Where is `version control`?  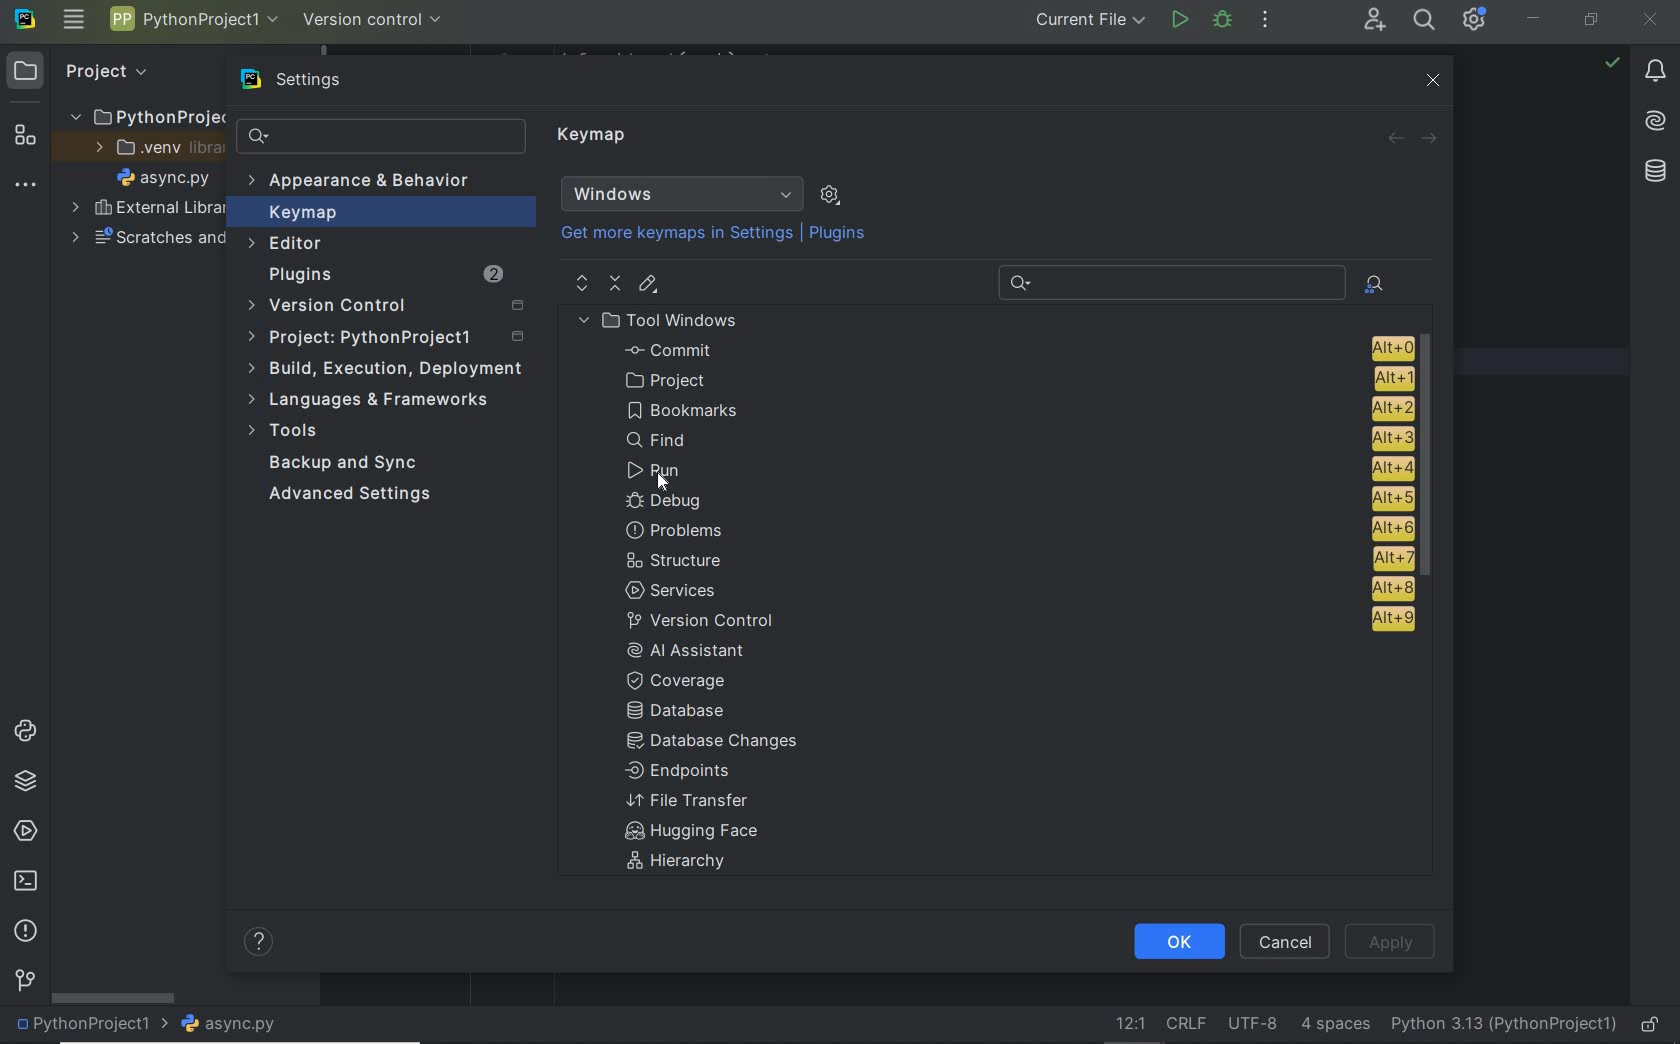
version control is located at coordinates (374, 18).